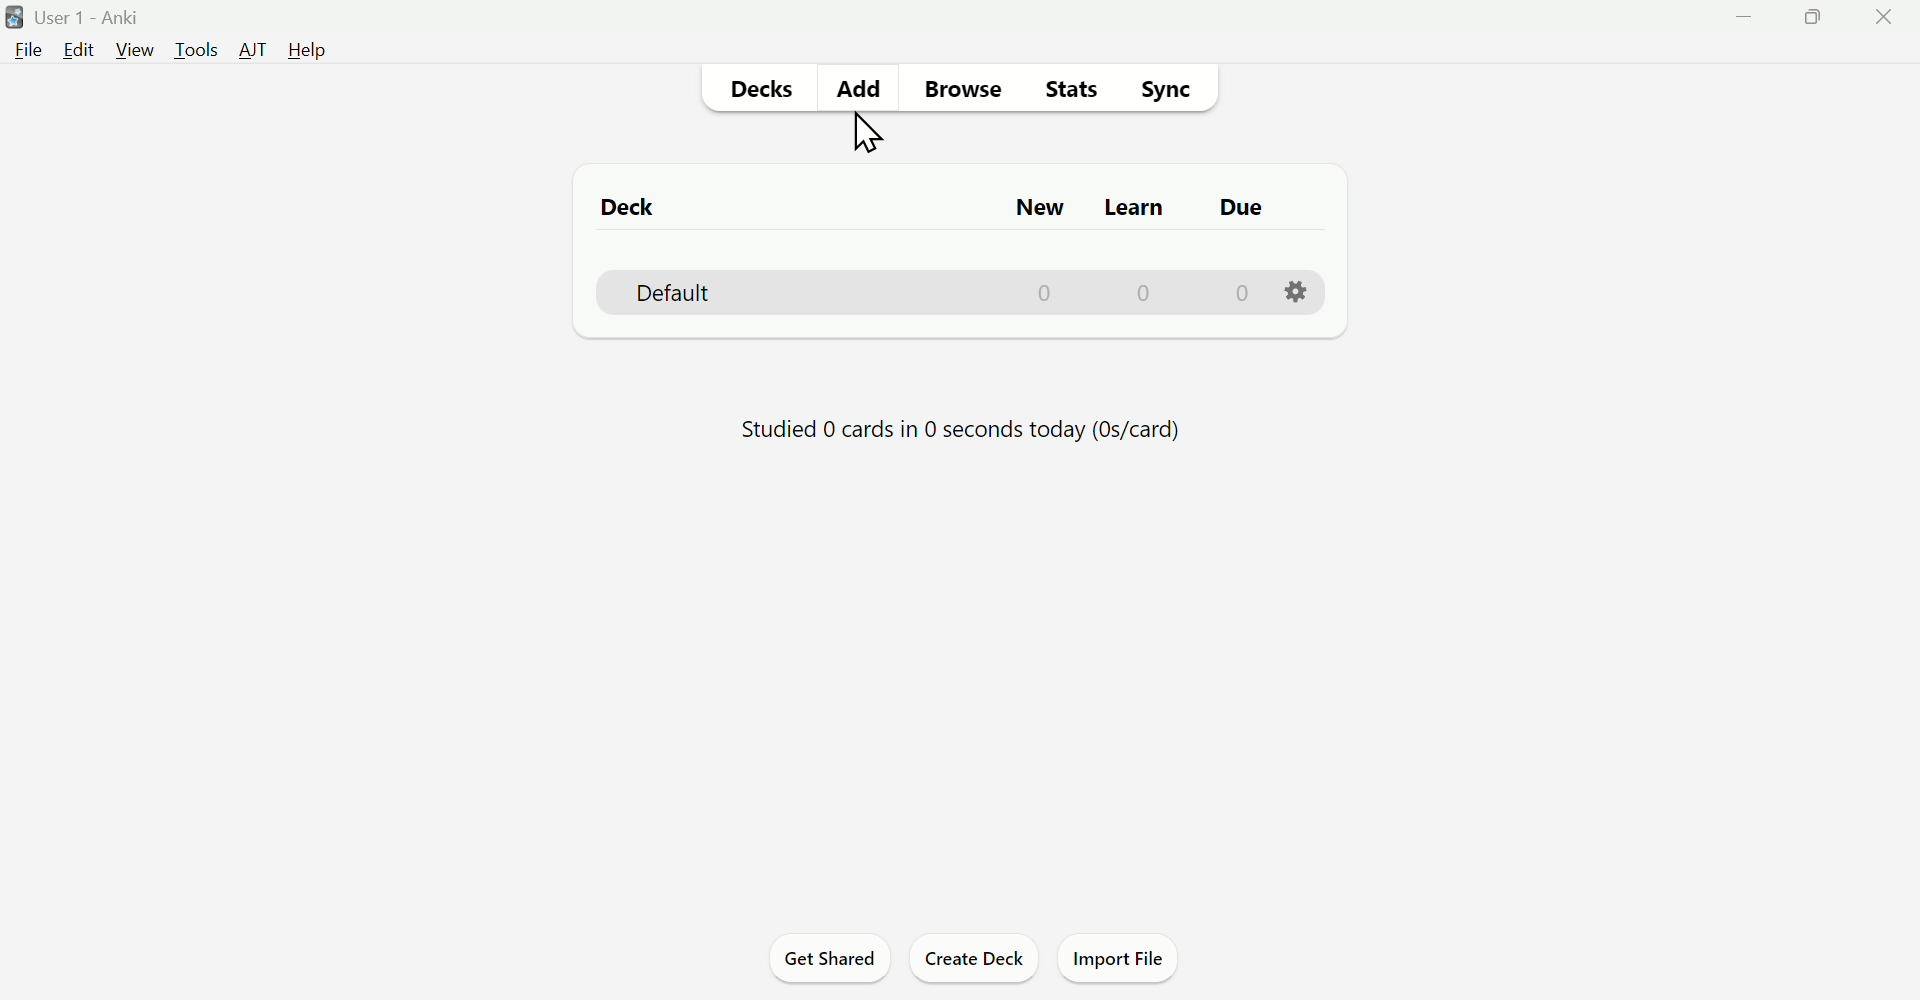  Describe the element at coordinates (617, 204) in the screenshot. I see `Deck` at that location.